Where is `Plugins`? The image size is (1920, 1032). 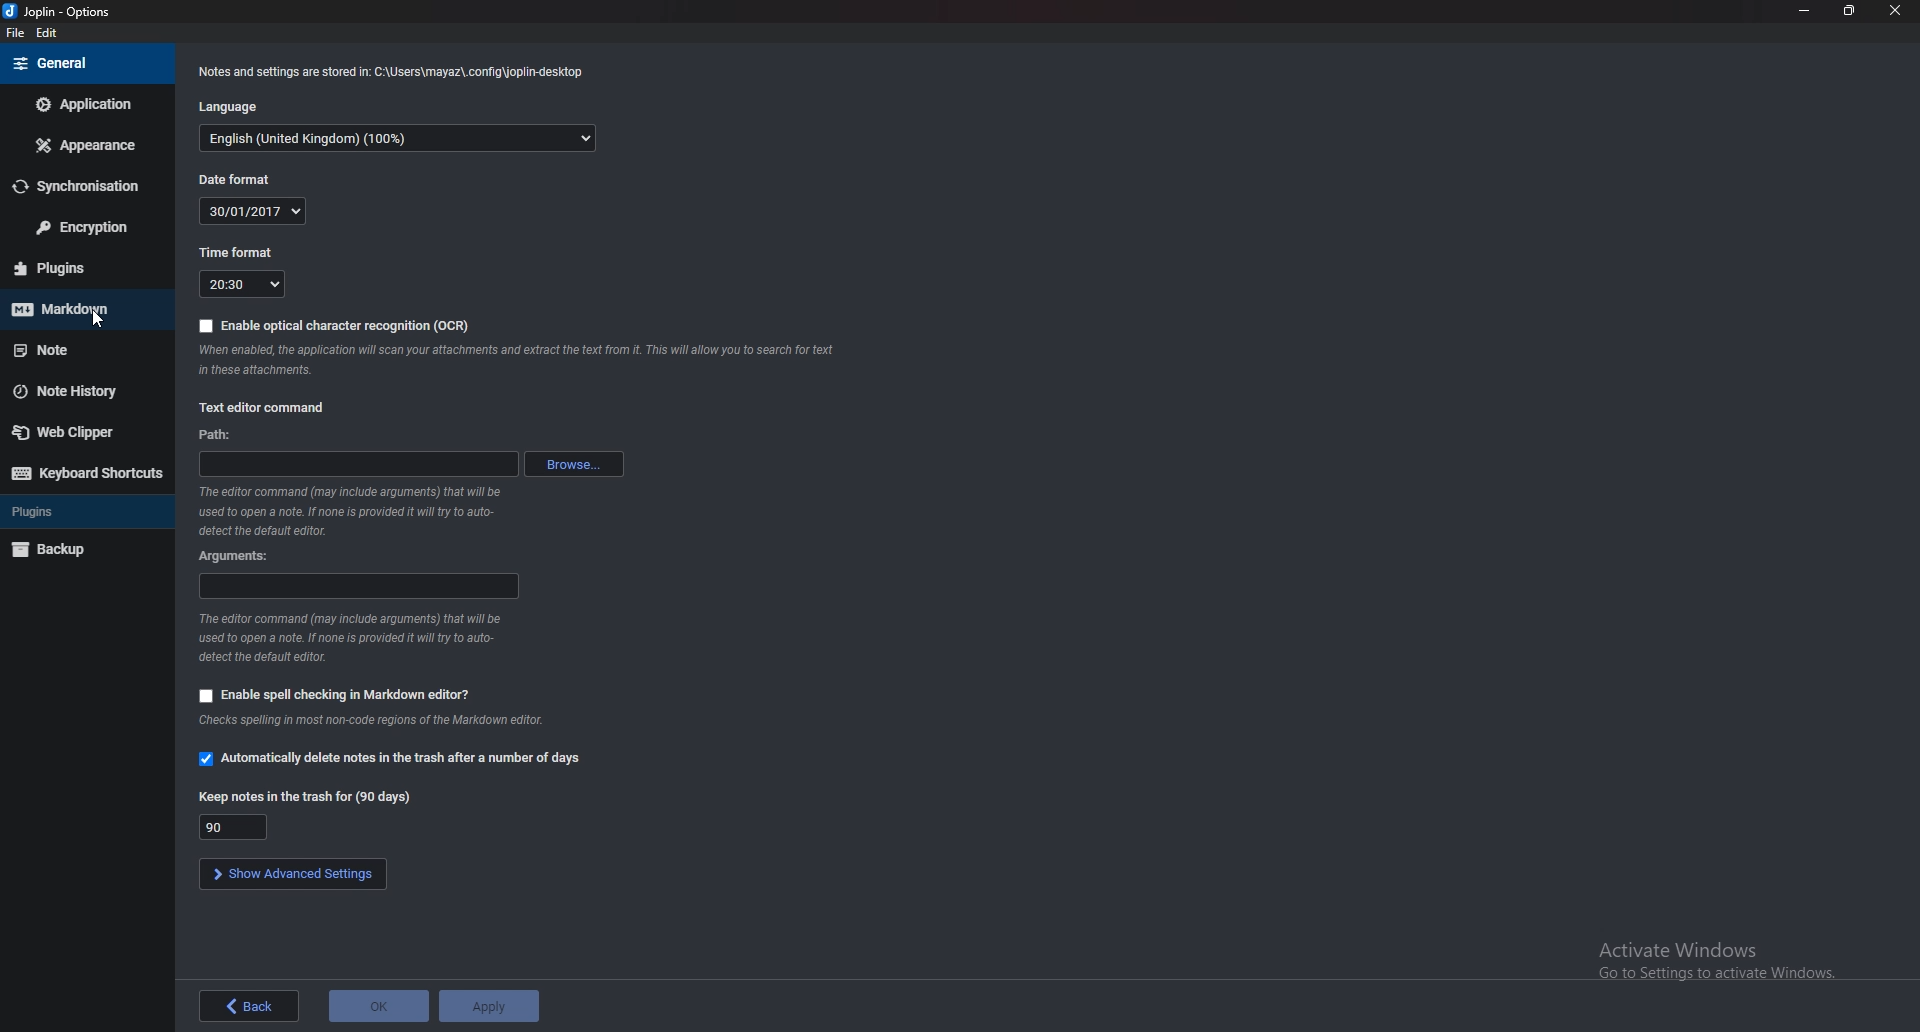
Plugins is located at coordinates (78, 514).